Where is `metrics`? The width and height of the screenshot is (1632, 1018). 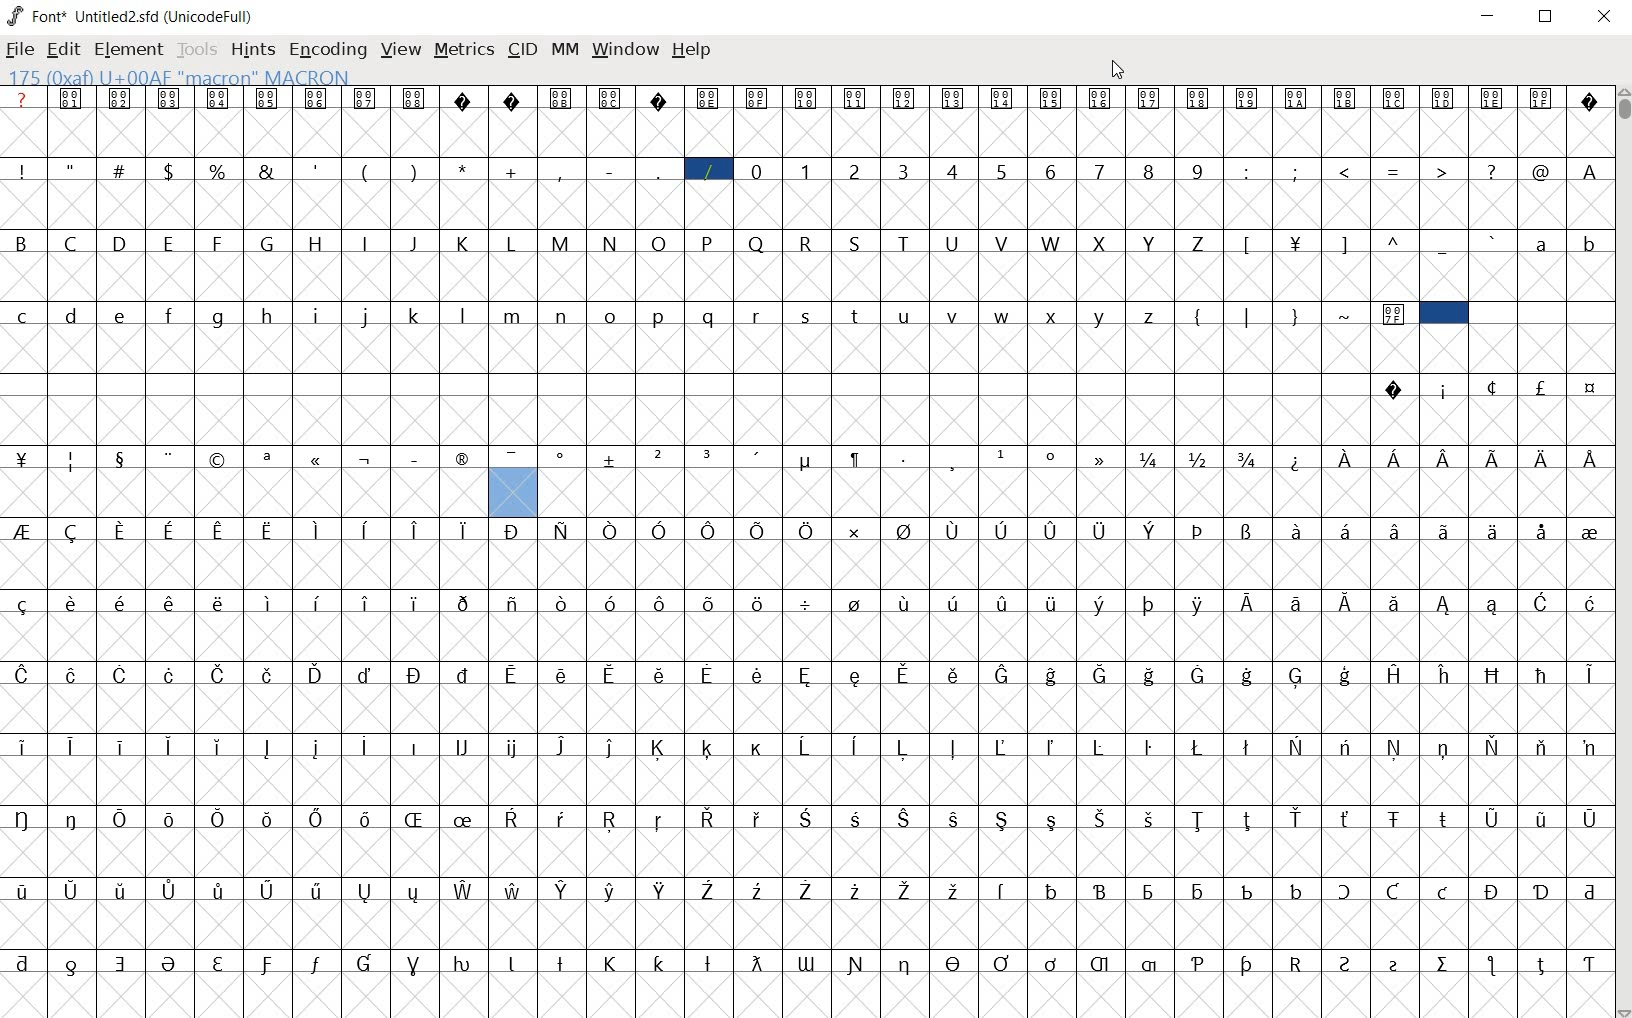 metrics is located at coordinates (465, 49).